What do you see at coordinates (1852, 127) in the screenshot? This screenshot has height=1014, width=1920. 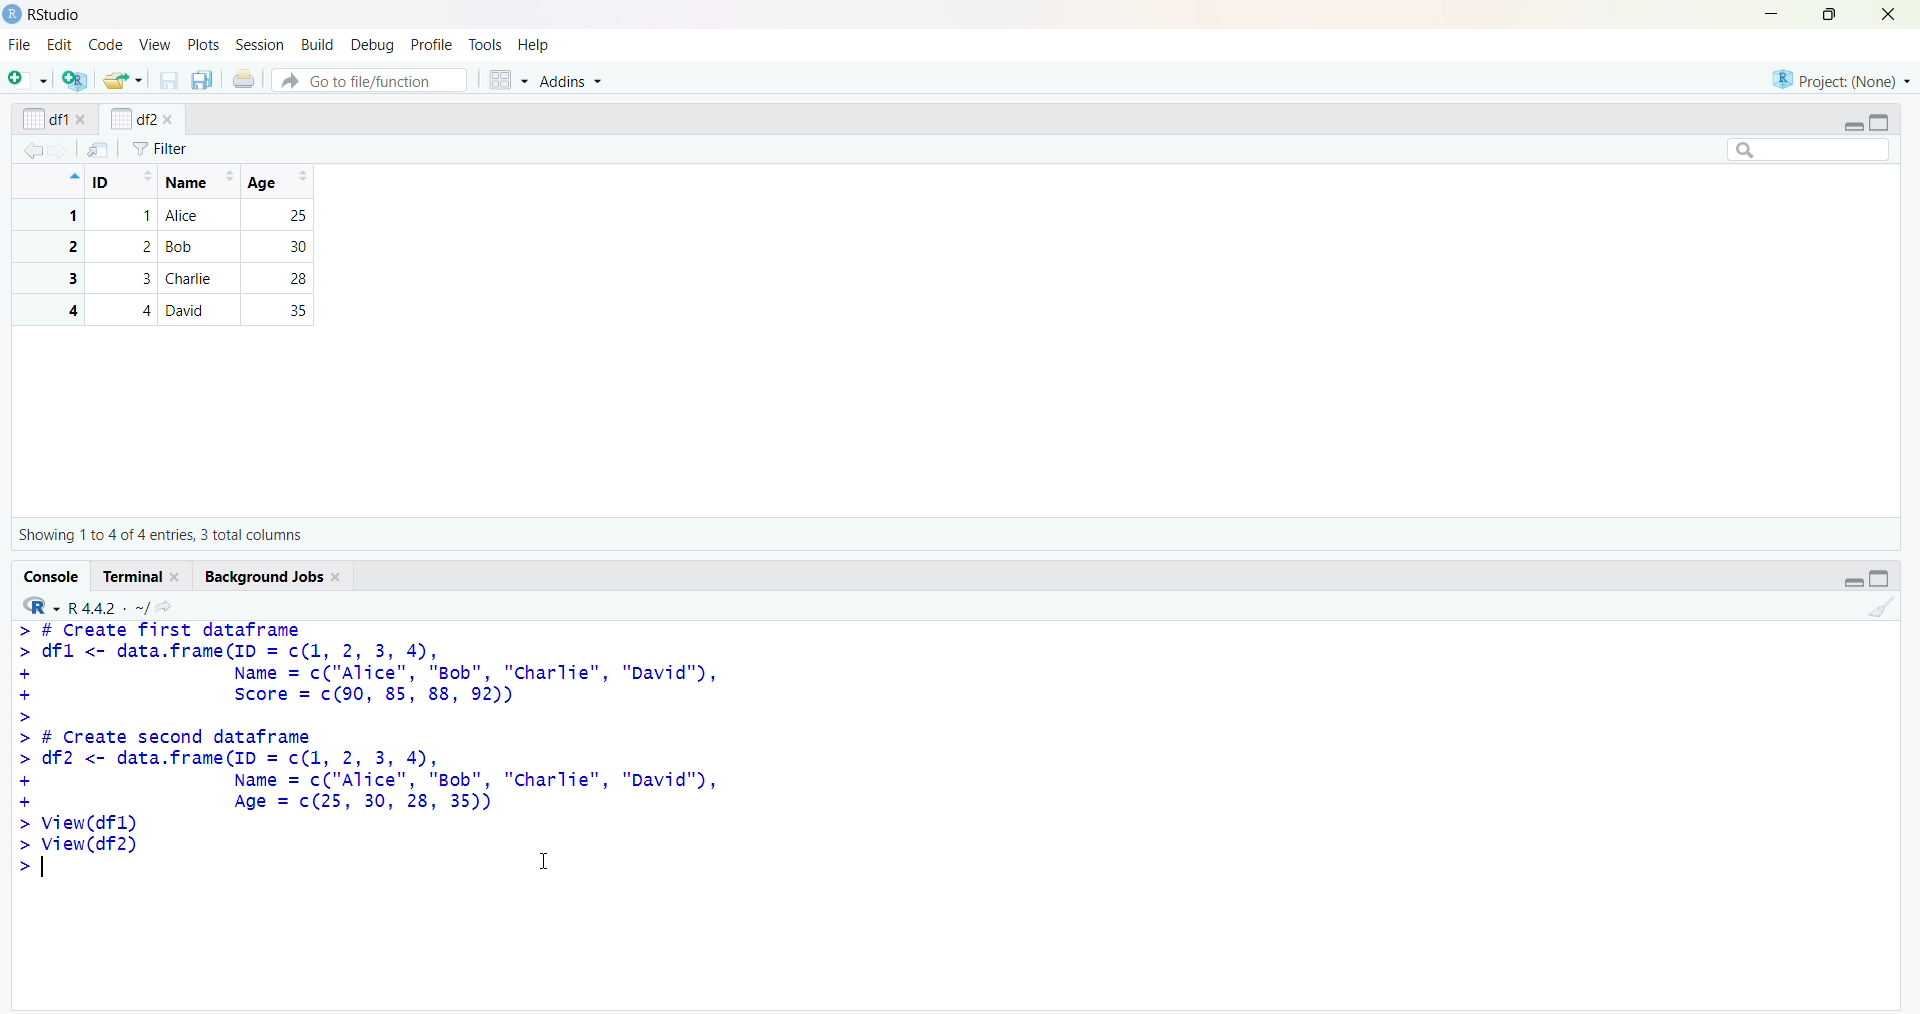 I see `Collapse/expand ` at bounding box center [1852, 127].